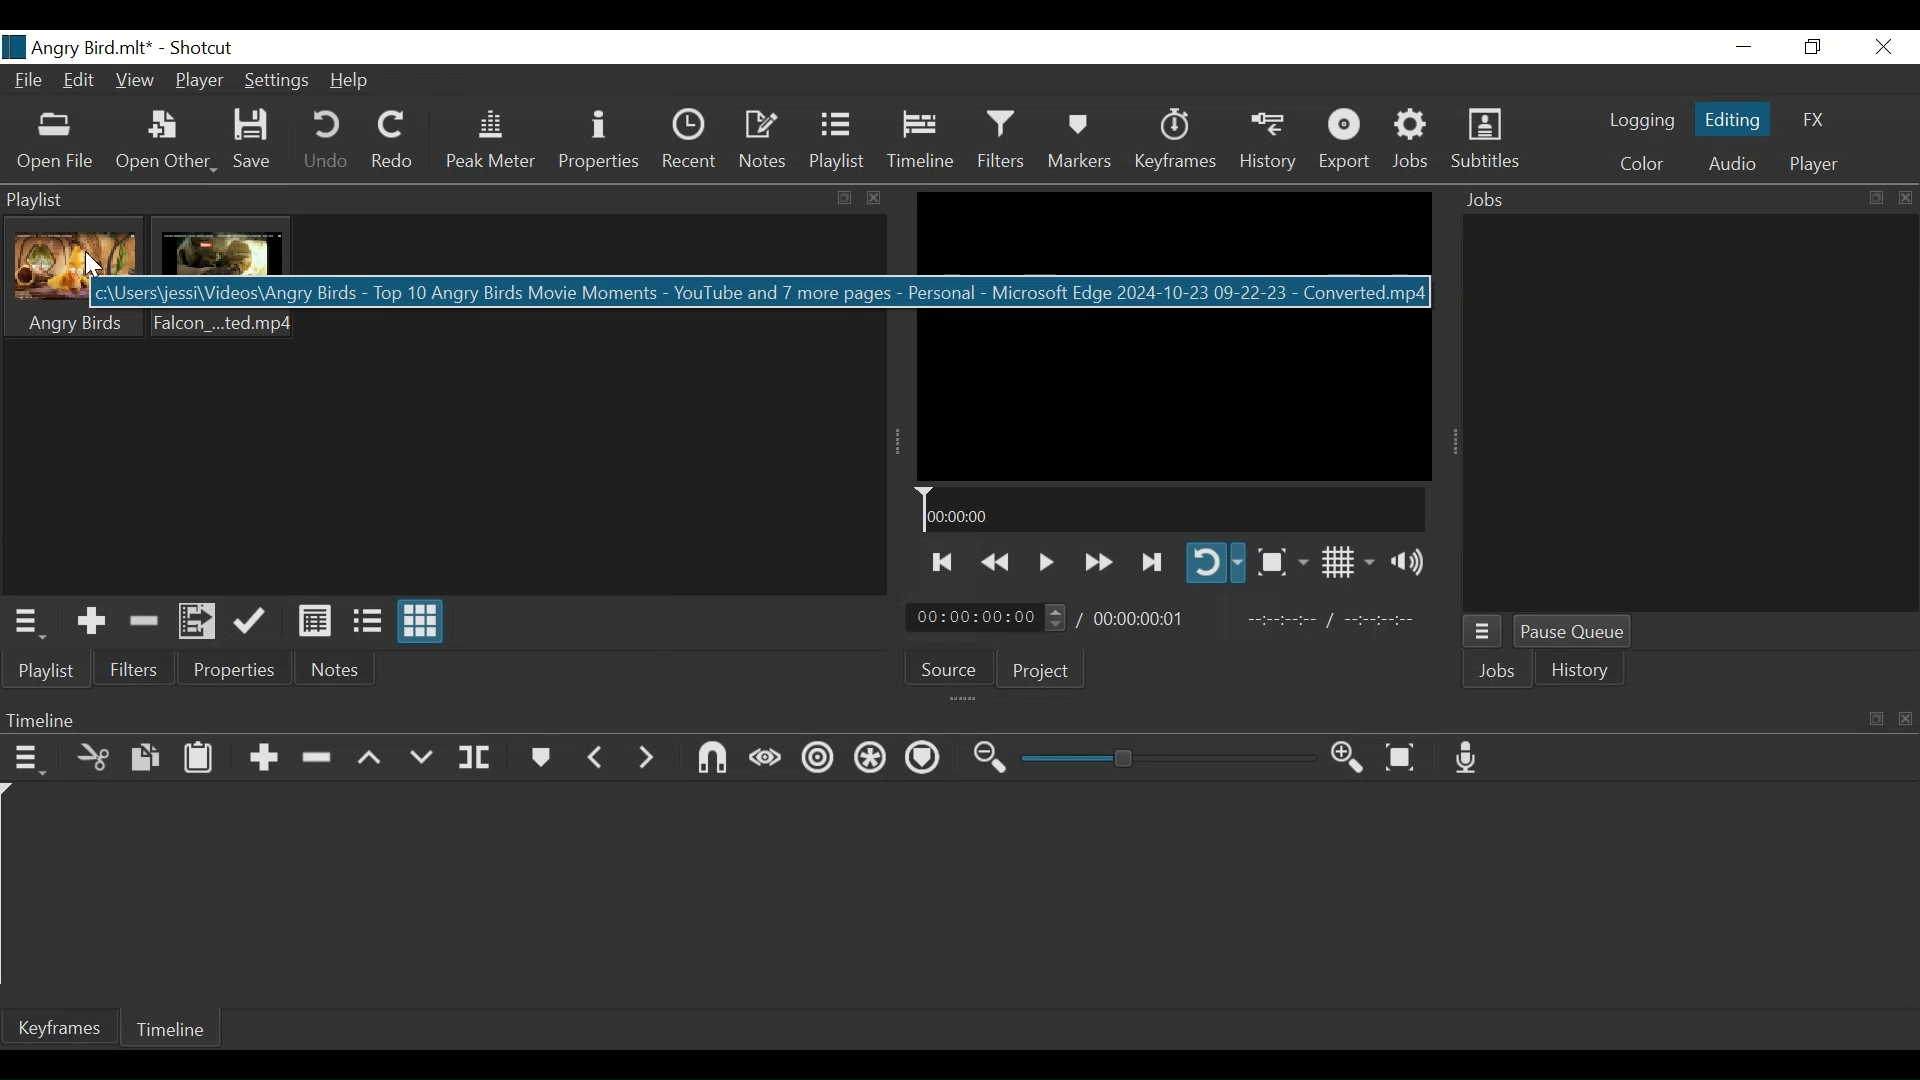  I want to click on Open File, so click(59, 140).